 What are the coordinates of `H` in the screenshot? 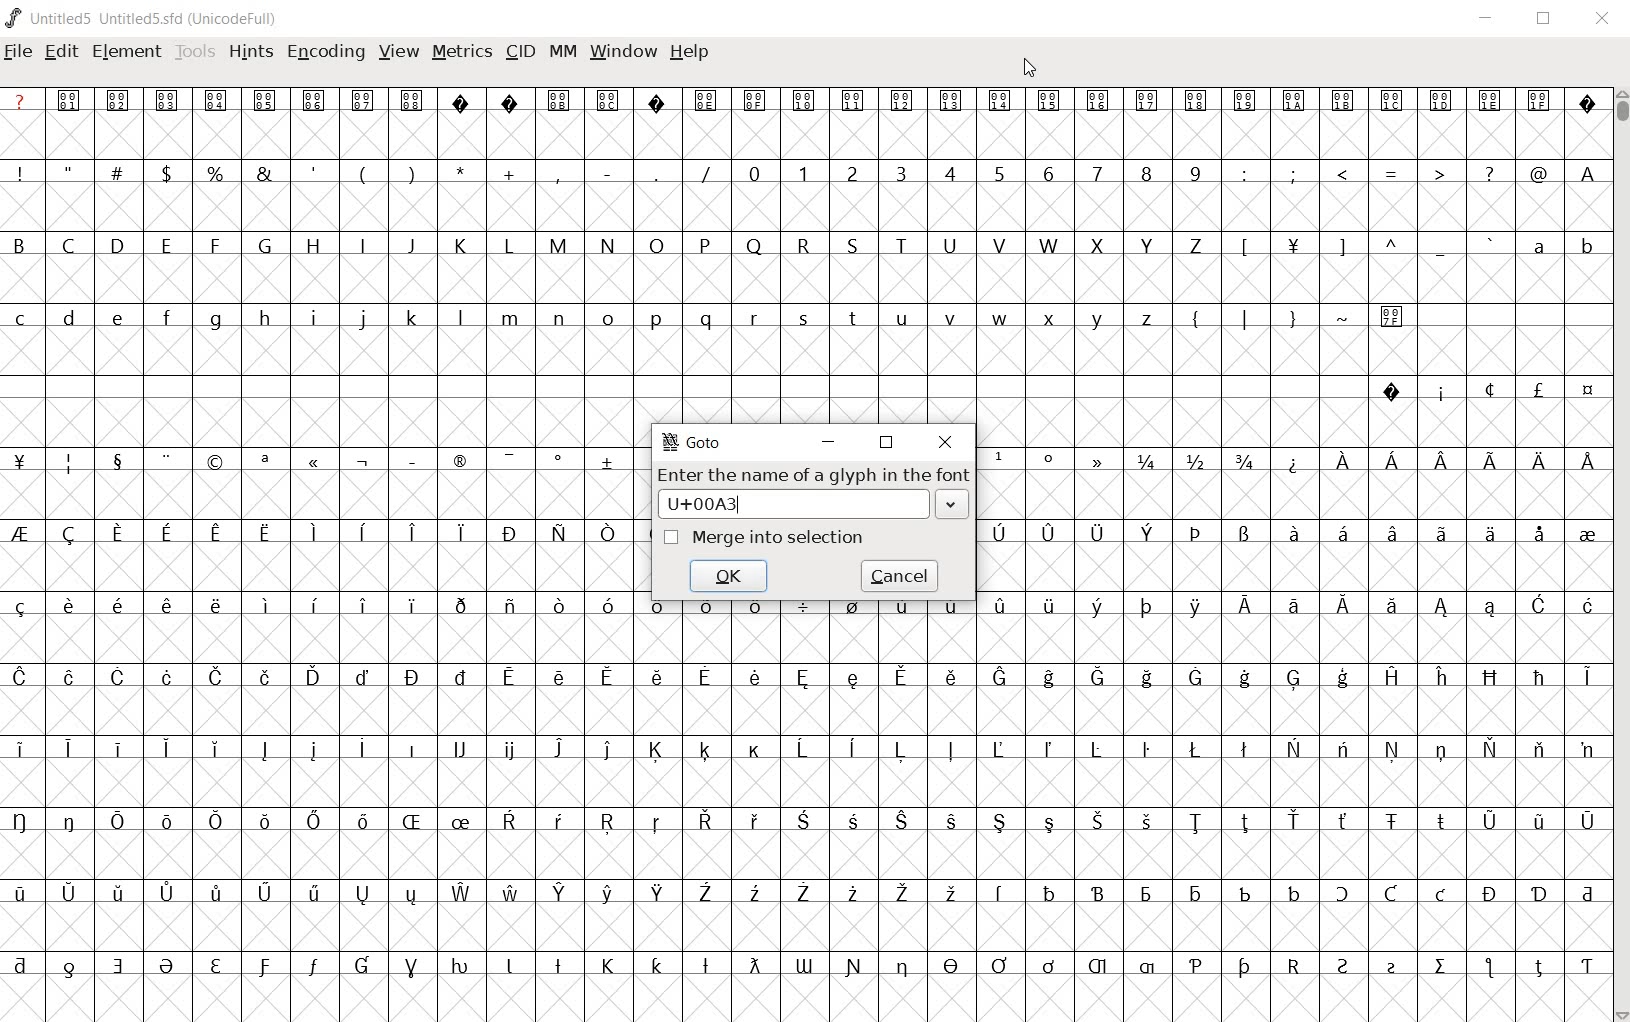 It's located at (314, 246).